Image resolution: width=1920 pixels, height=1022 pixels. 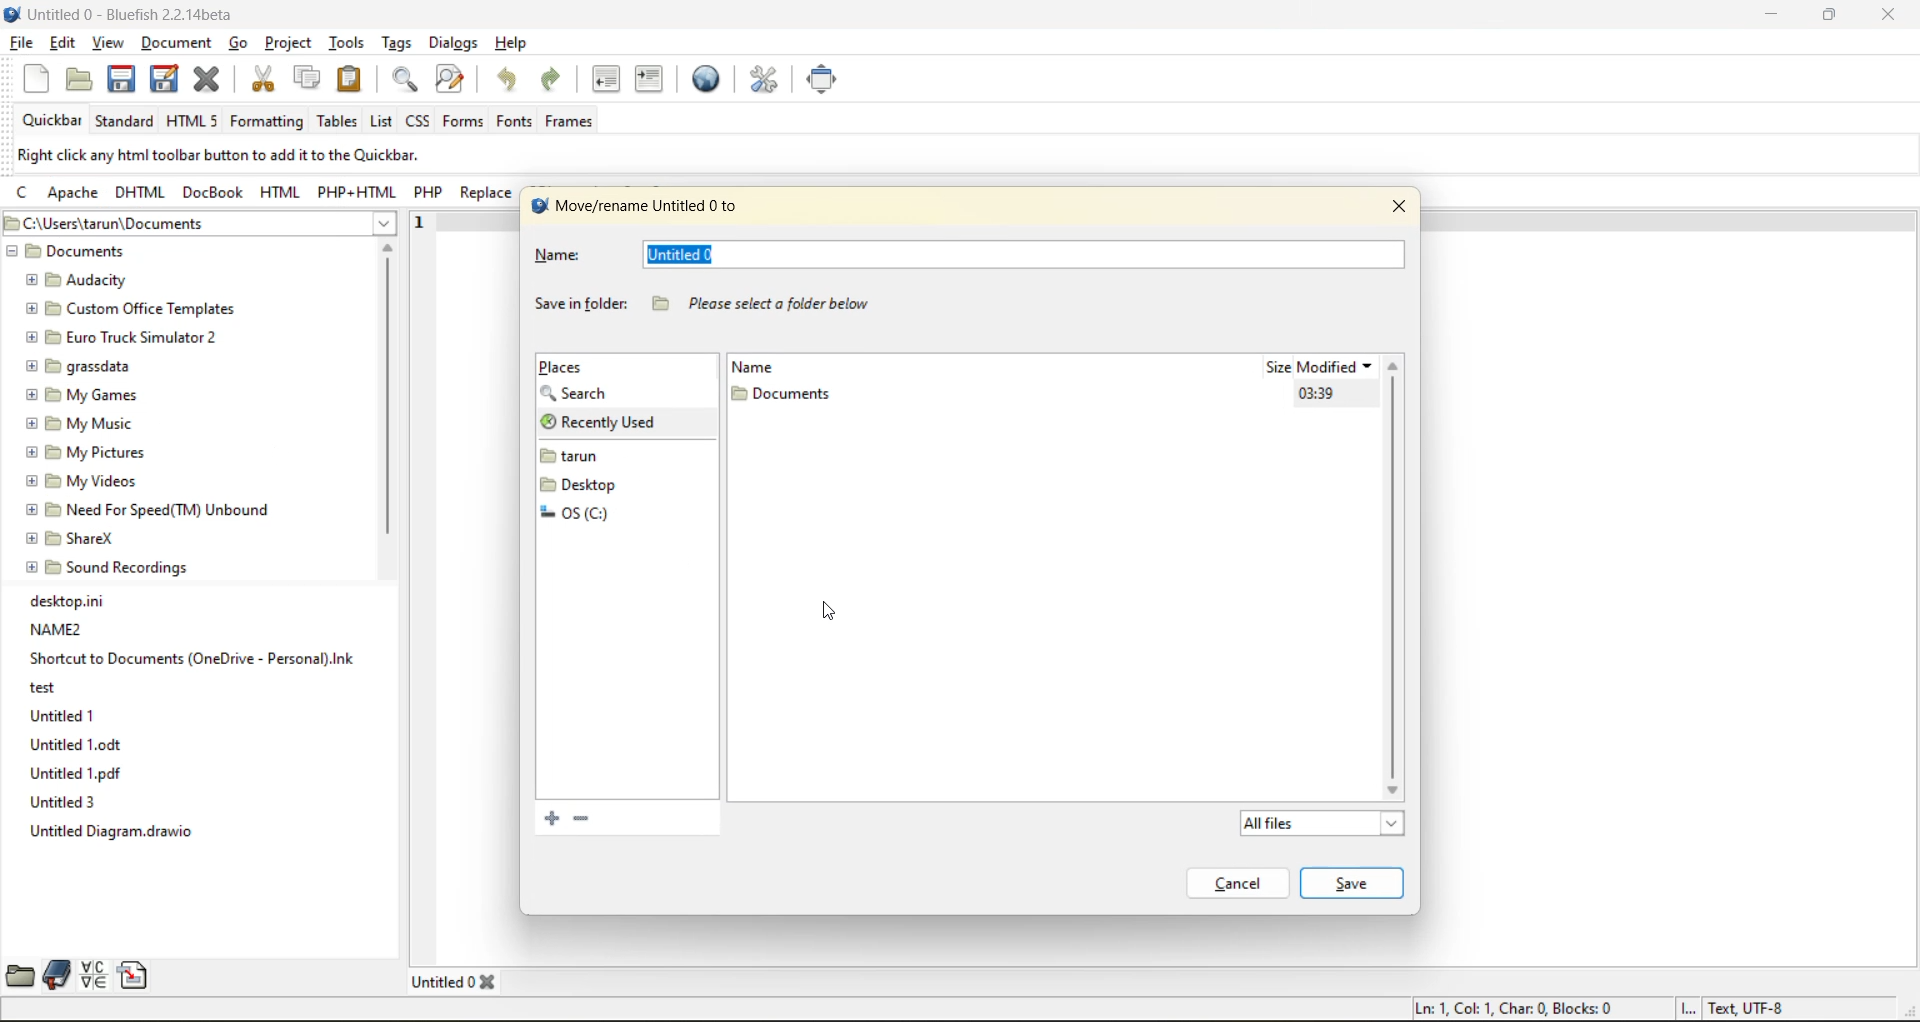 I want to click on find, so click(x=402, y=81).